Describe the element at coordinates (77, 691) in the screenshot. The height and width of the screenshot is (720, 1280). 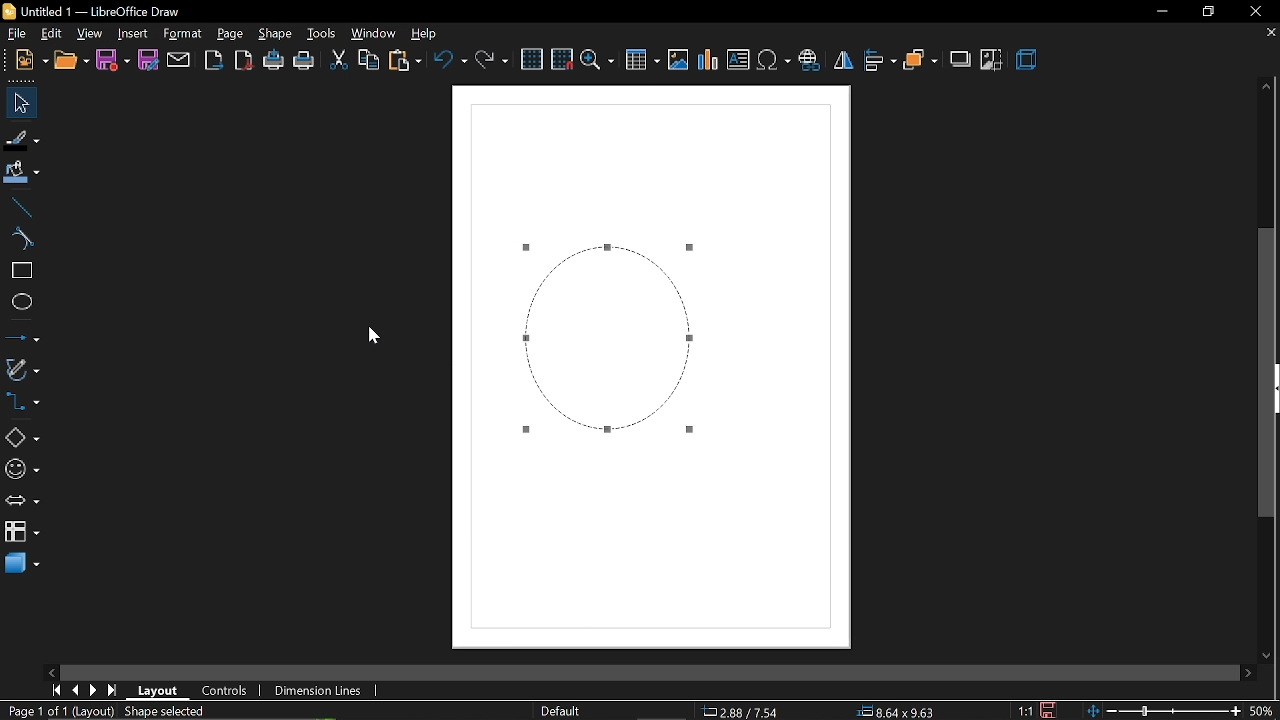
I see `previous page` at that location.